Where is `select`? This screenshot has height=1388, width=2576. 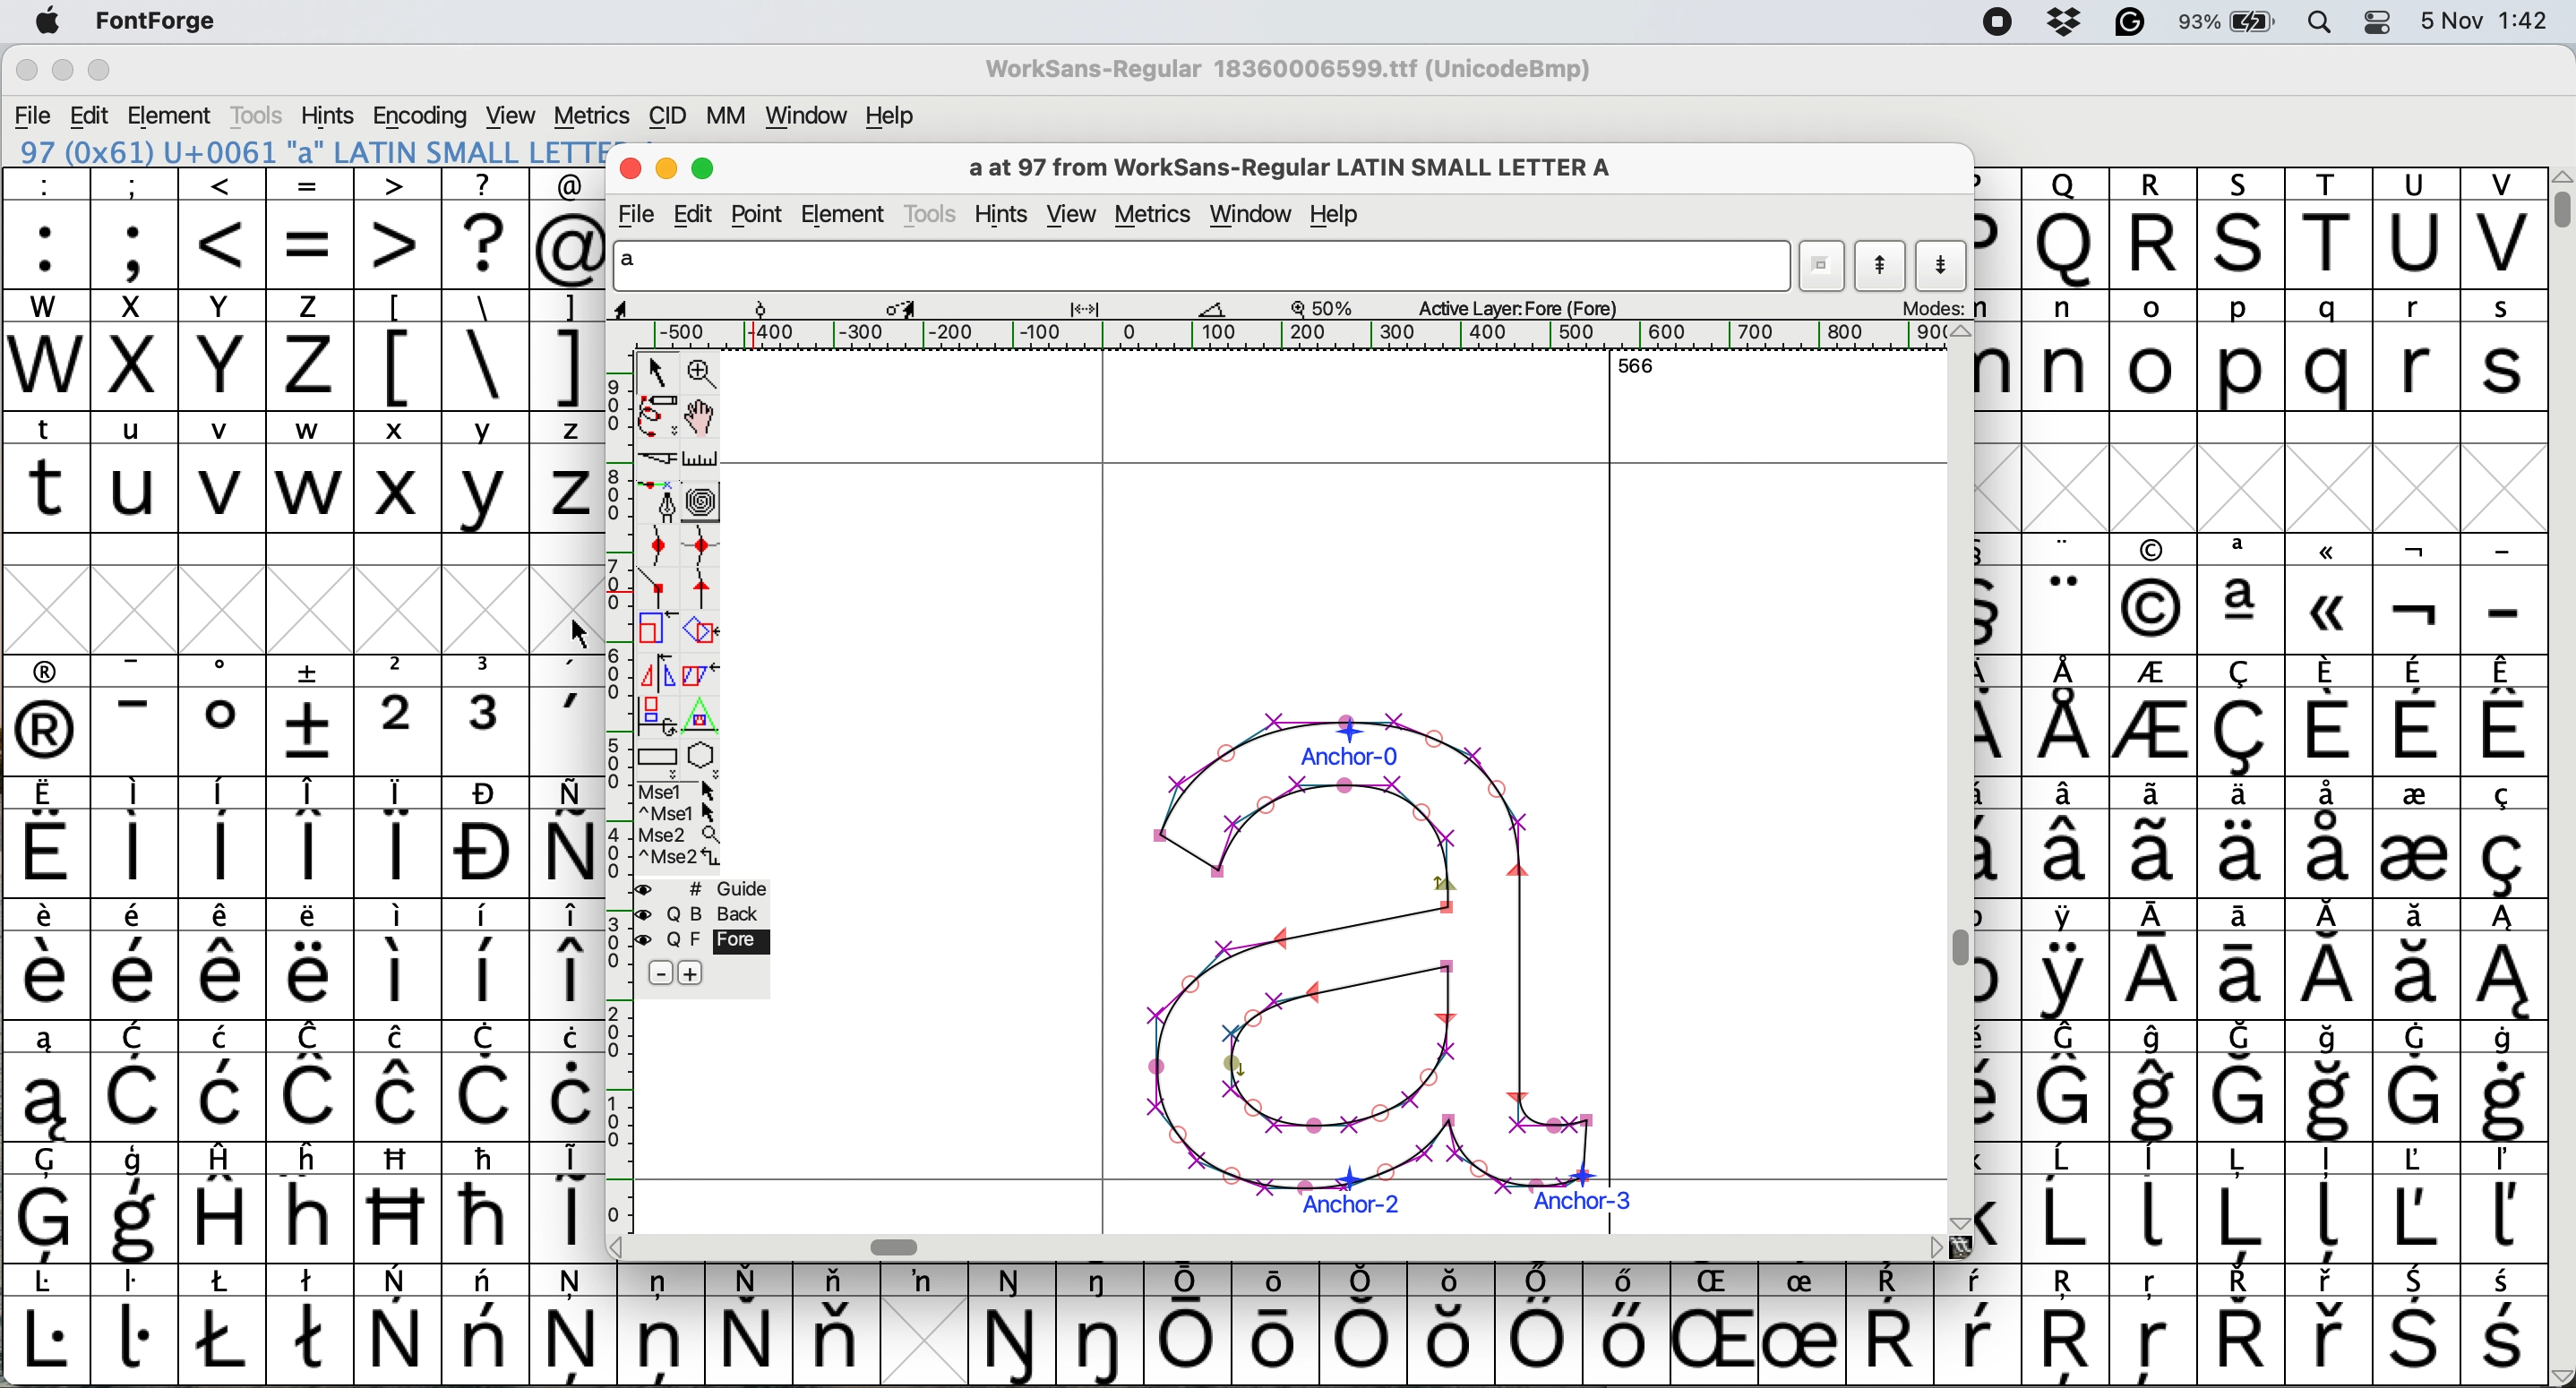 select is located at coordinates (657, 373).